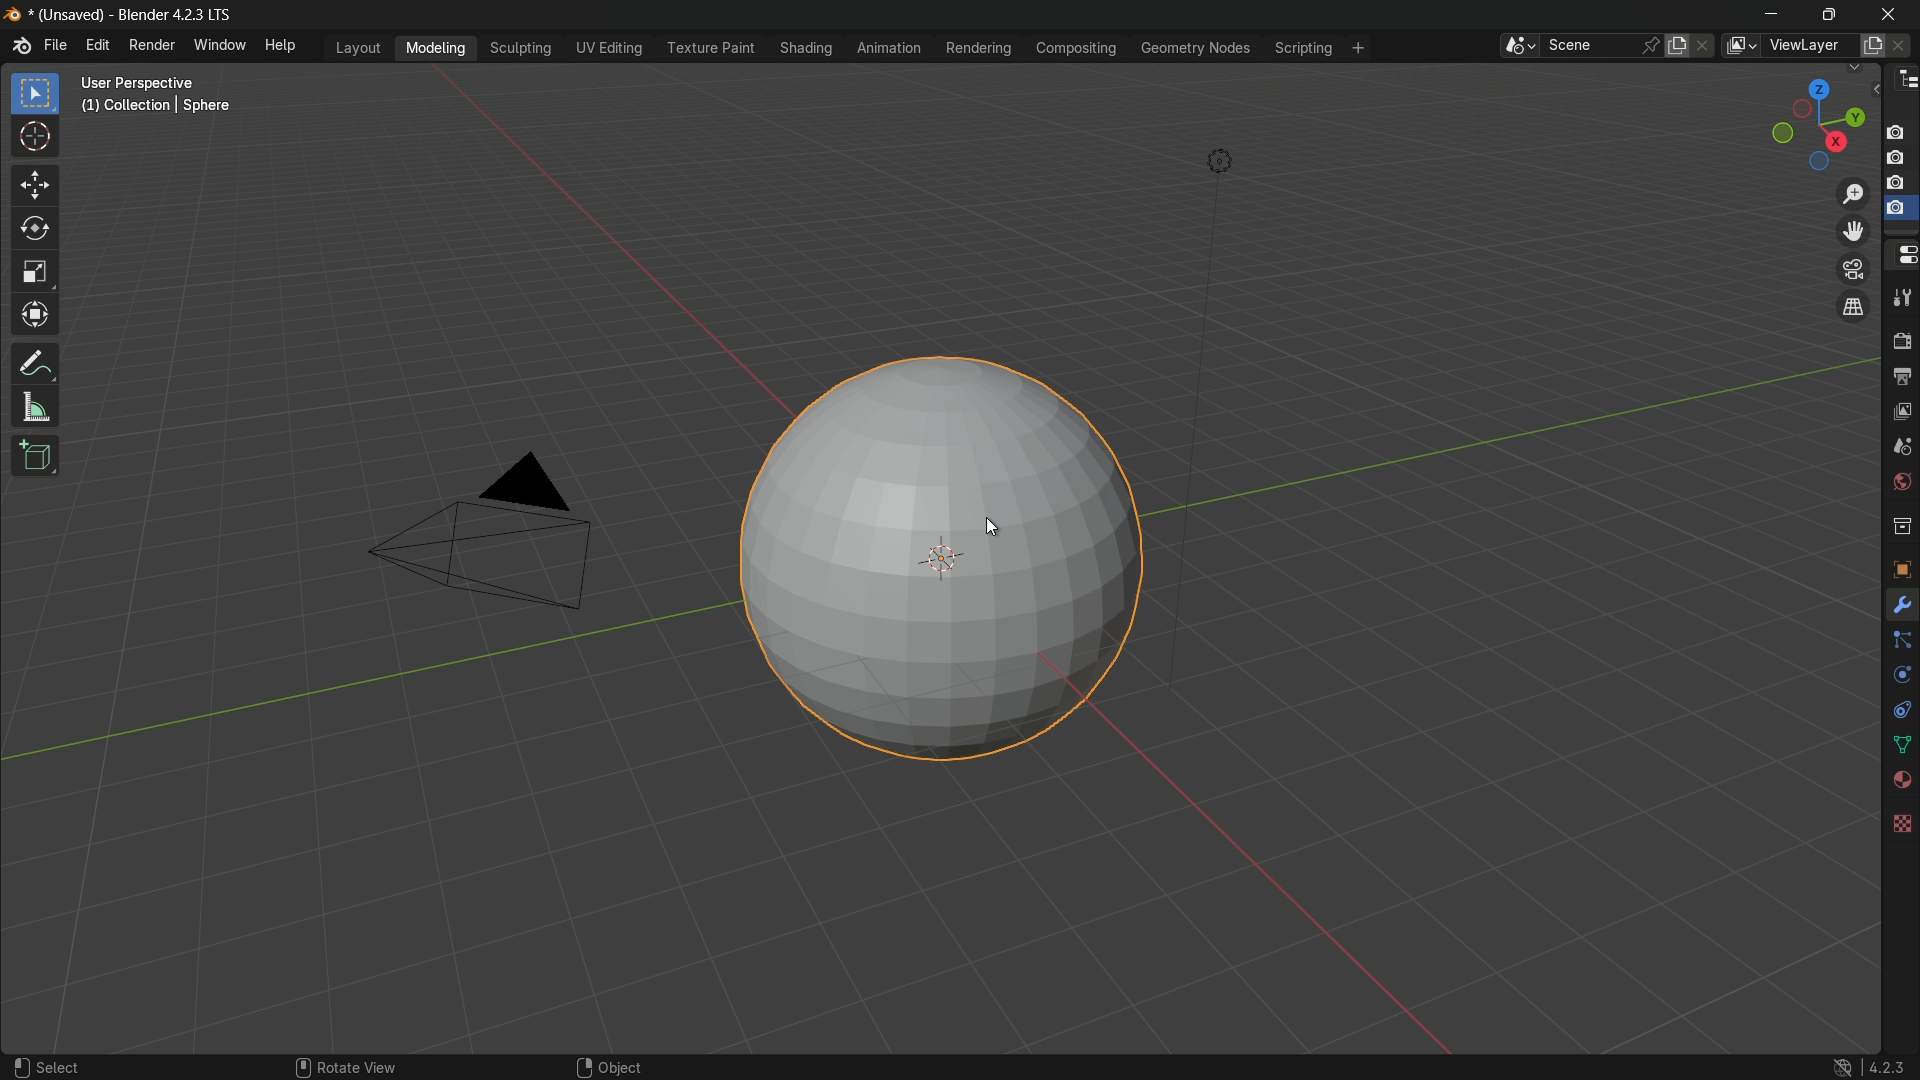 The width and height of the screenshot is (1920, 1080). What do you see at coordinates (1902, 645) in the screenshot?
I see `particles` at bounding box center [1902, 645].